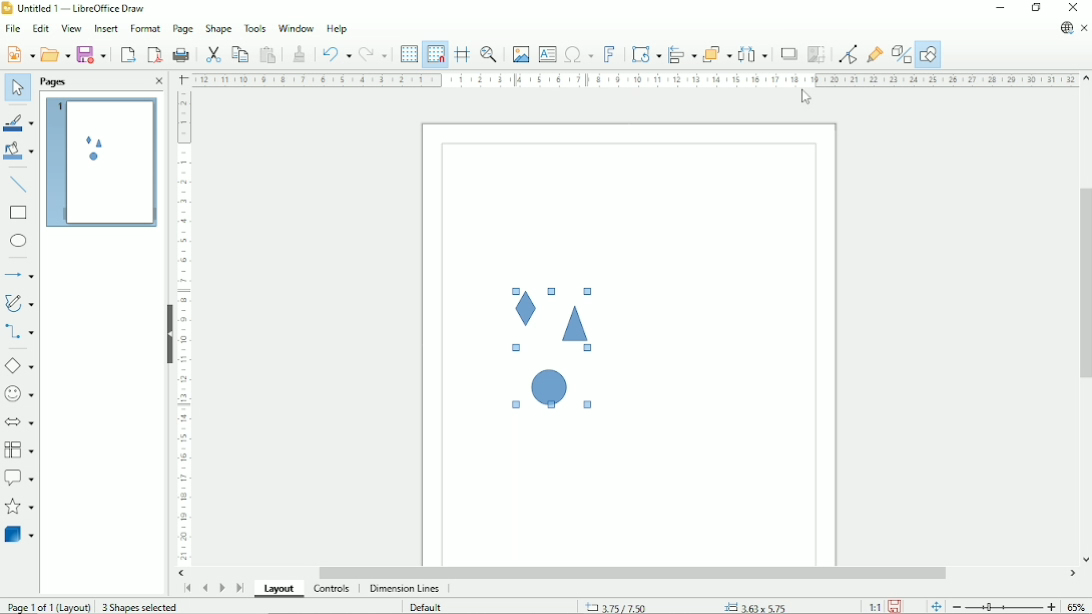 The height and width of the screenshot is (614, 1092). What do you see at coordinates (204, 589) in the screenshot?
I see `Scroll to previous page` at bounding box center [204, 589].